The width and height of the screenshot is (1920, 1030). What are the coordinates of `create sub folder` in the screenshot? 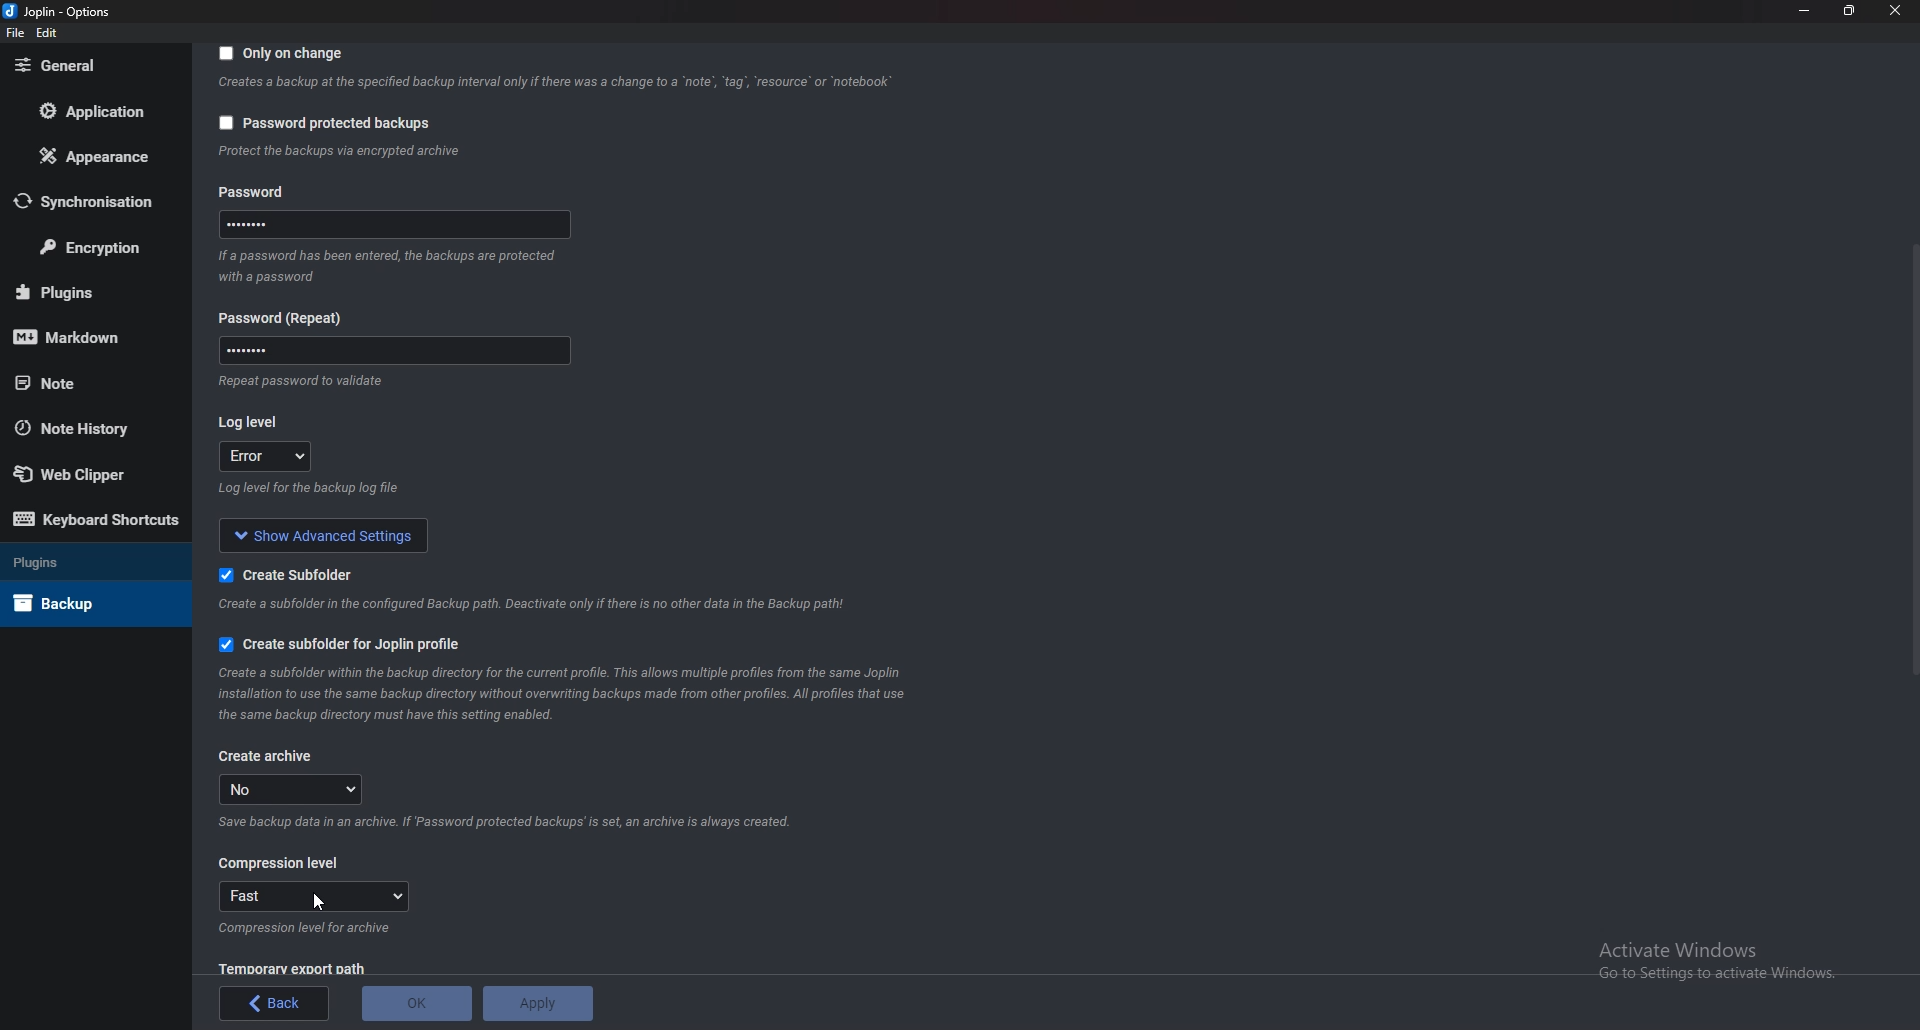 It's located at (279, 575).